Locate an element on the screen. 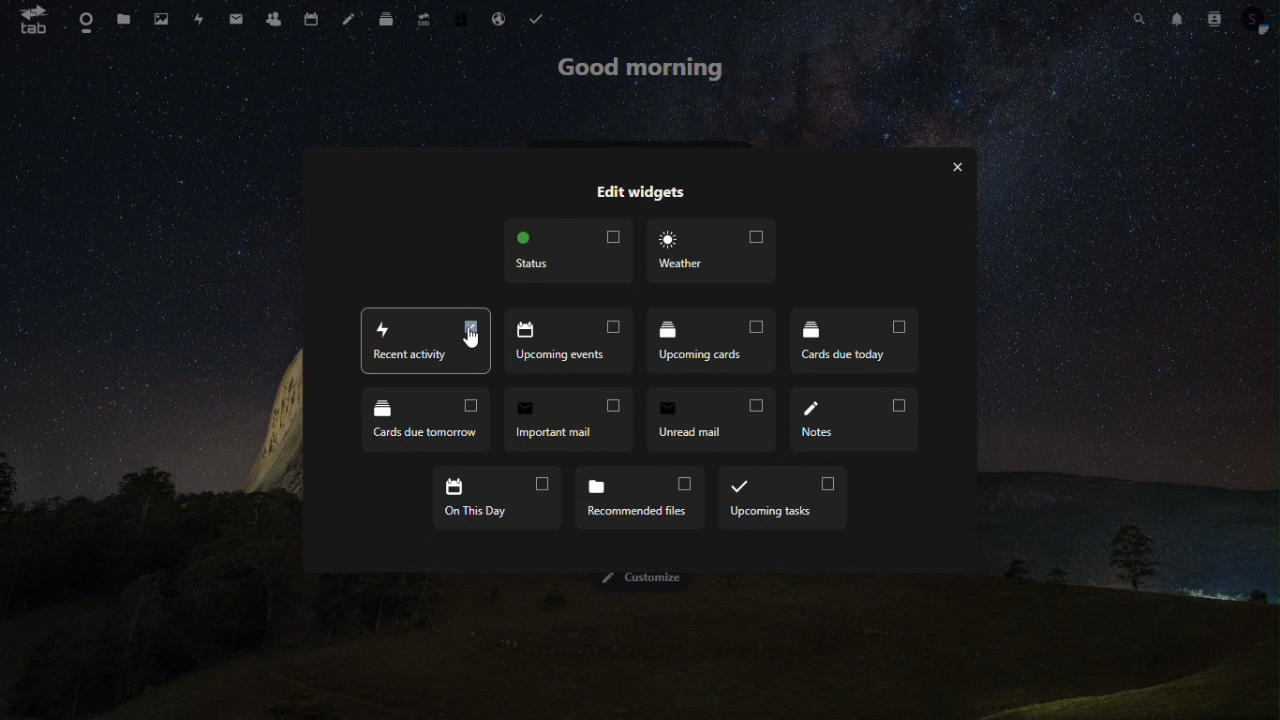 The image size is (1280, 720). note is located at coordinates (349, 17).